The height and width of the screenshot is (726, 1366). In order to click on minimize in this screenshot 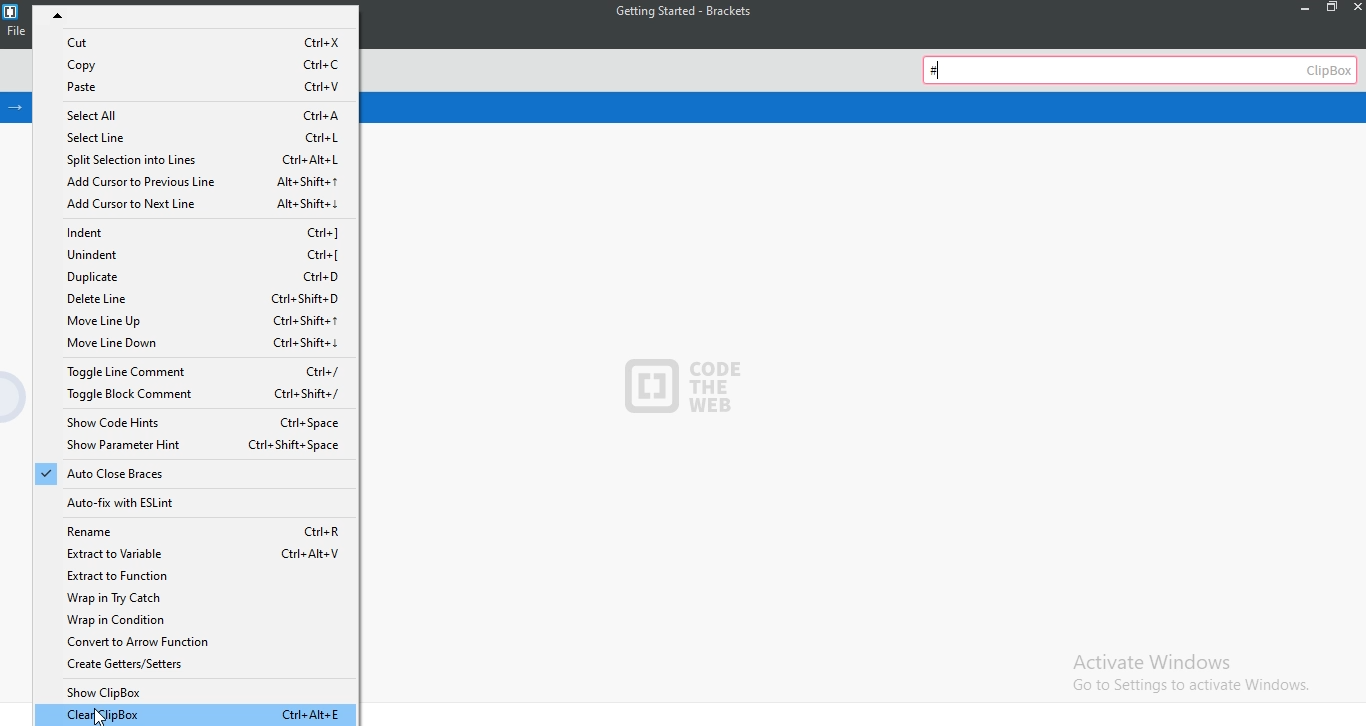, I will do `click(1299, 8)`.